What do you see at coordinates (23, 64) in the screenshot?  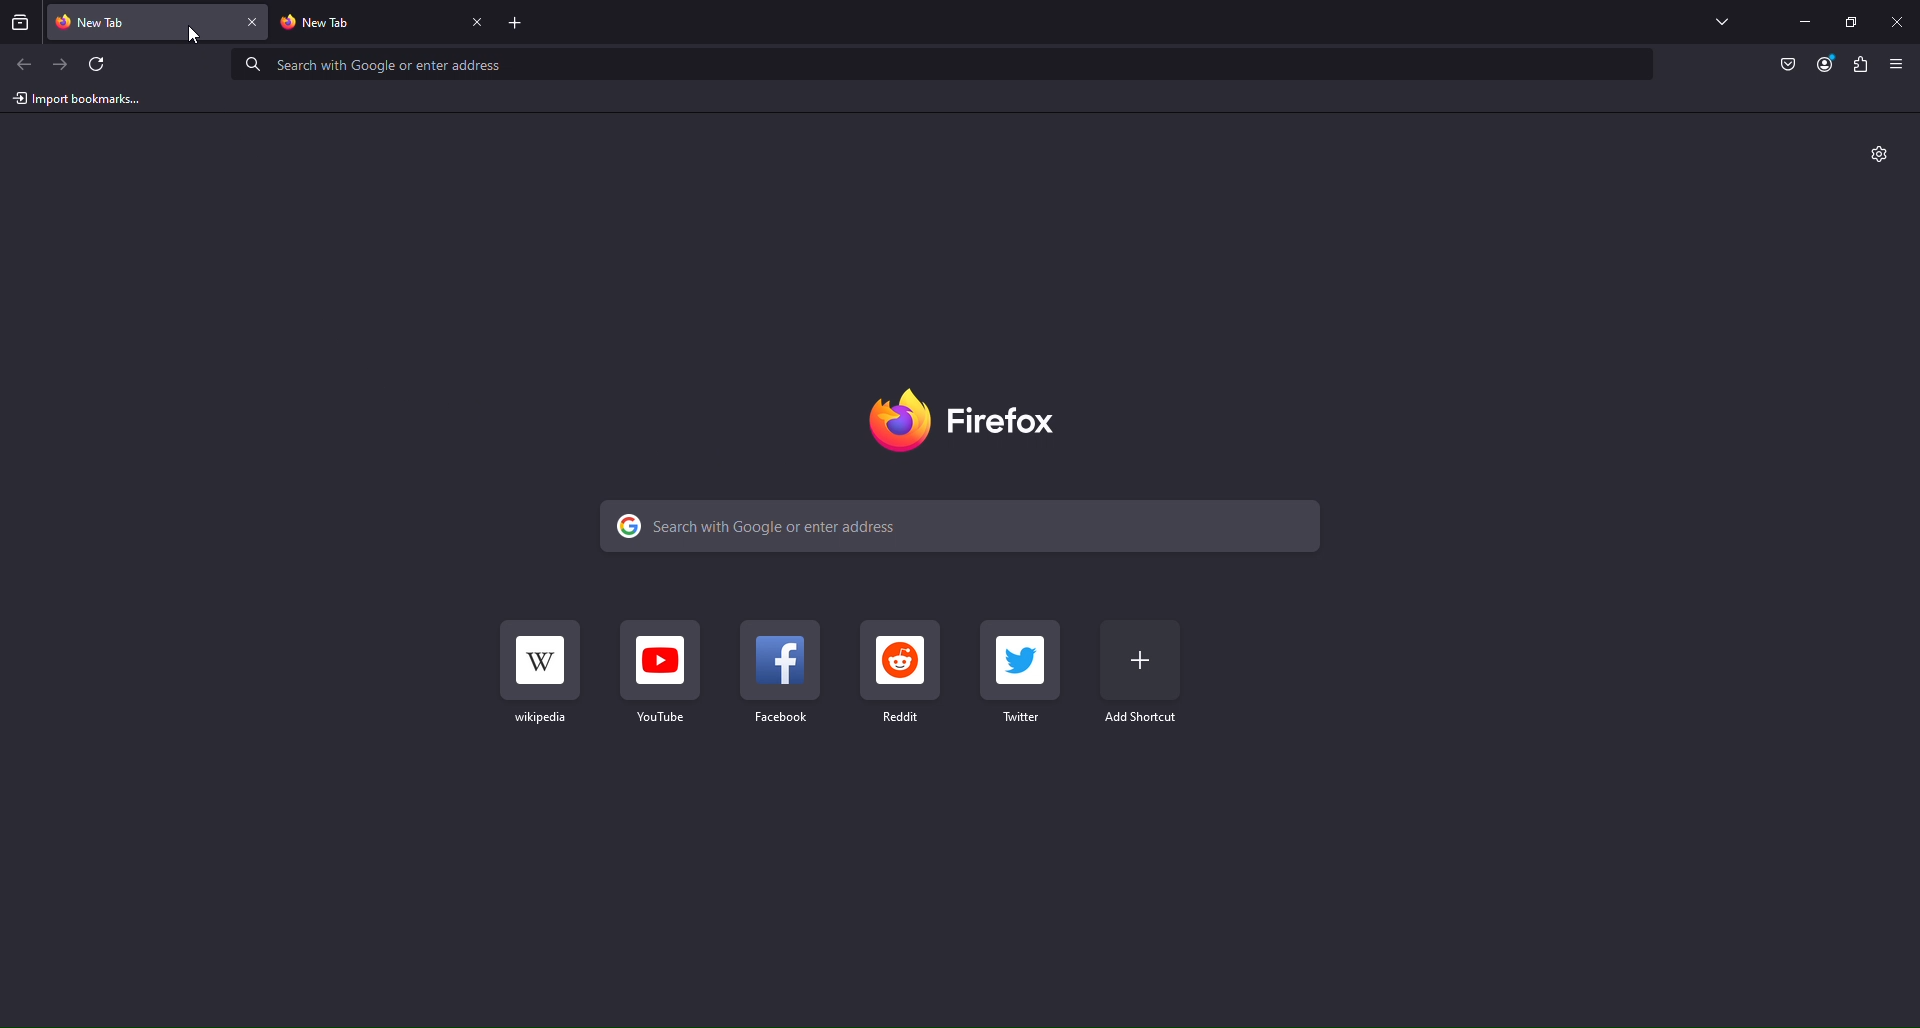 I see `Back` at bounding box center [23, 64].